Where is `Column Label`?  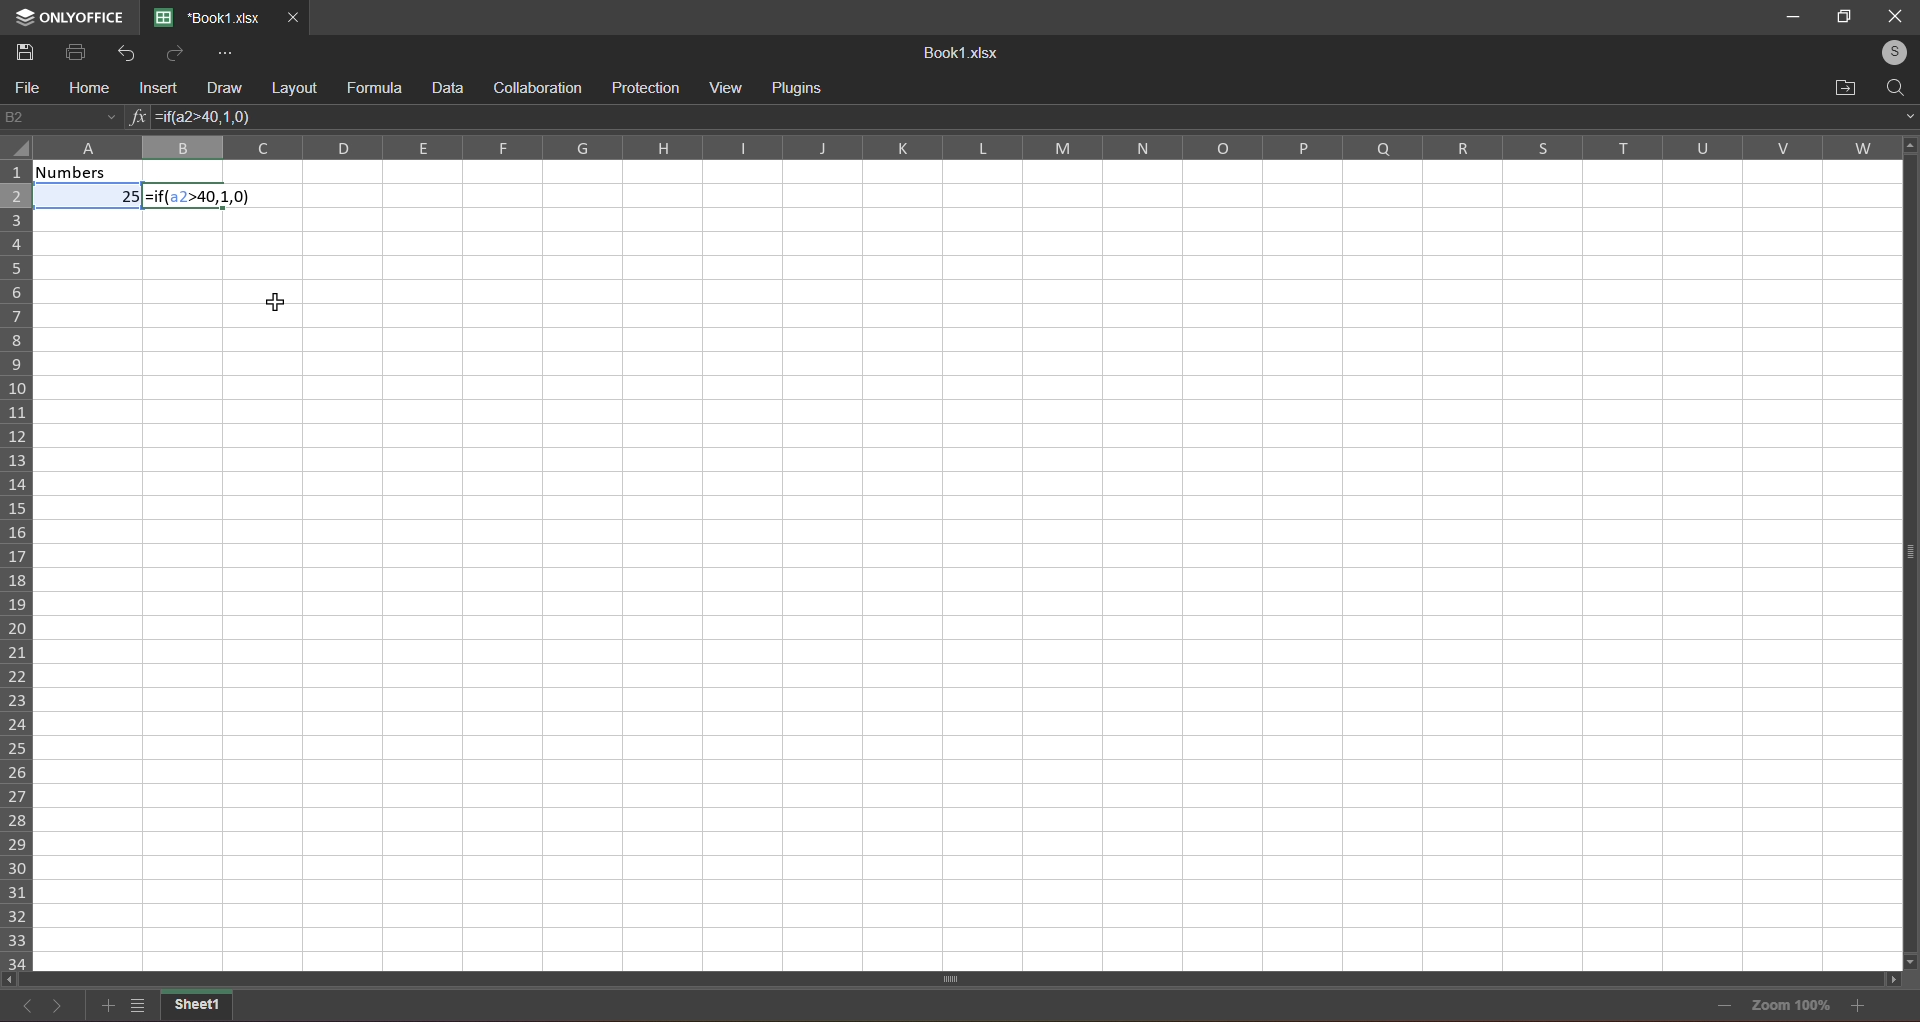 Column Label is located at coordinates (955, 147).